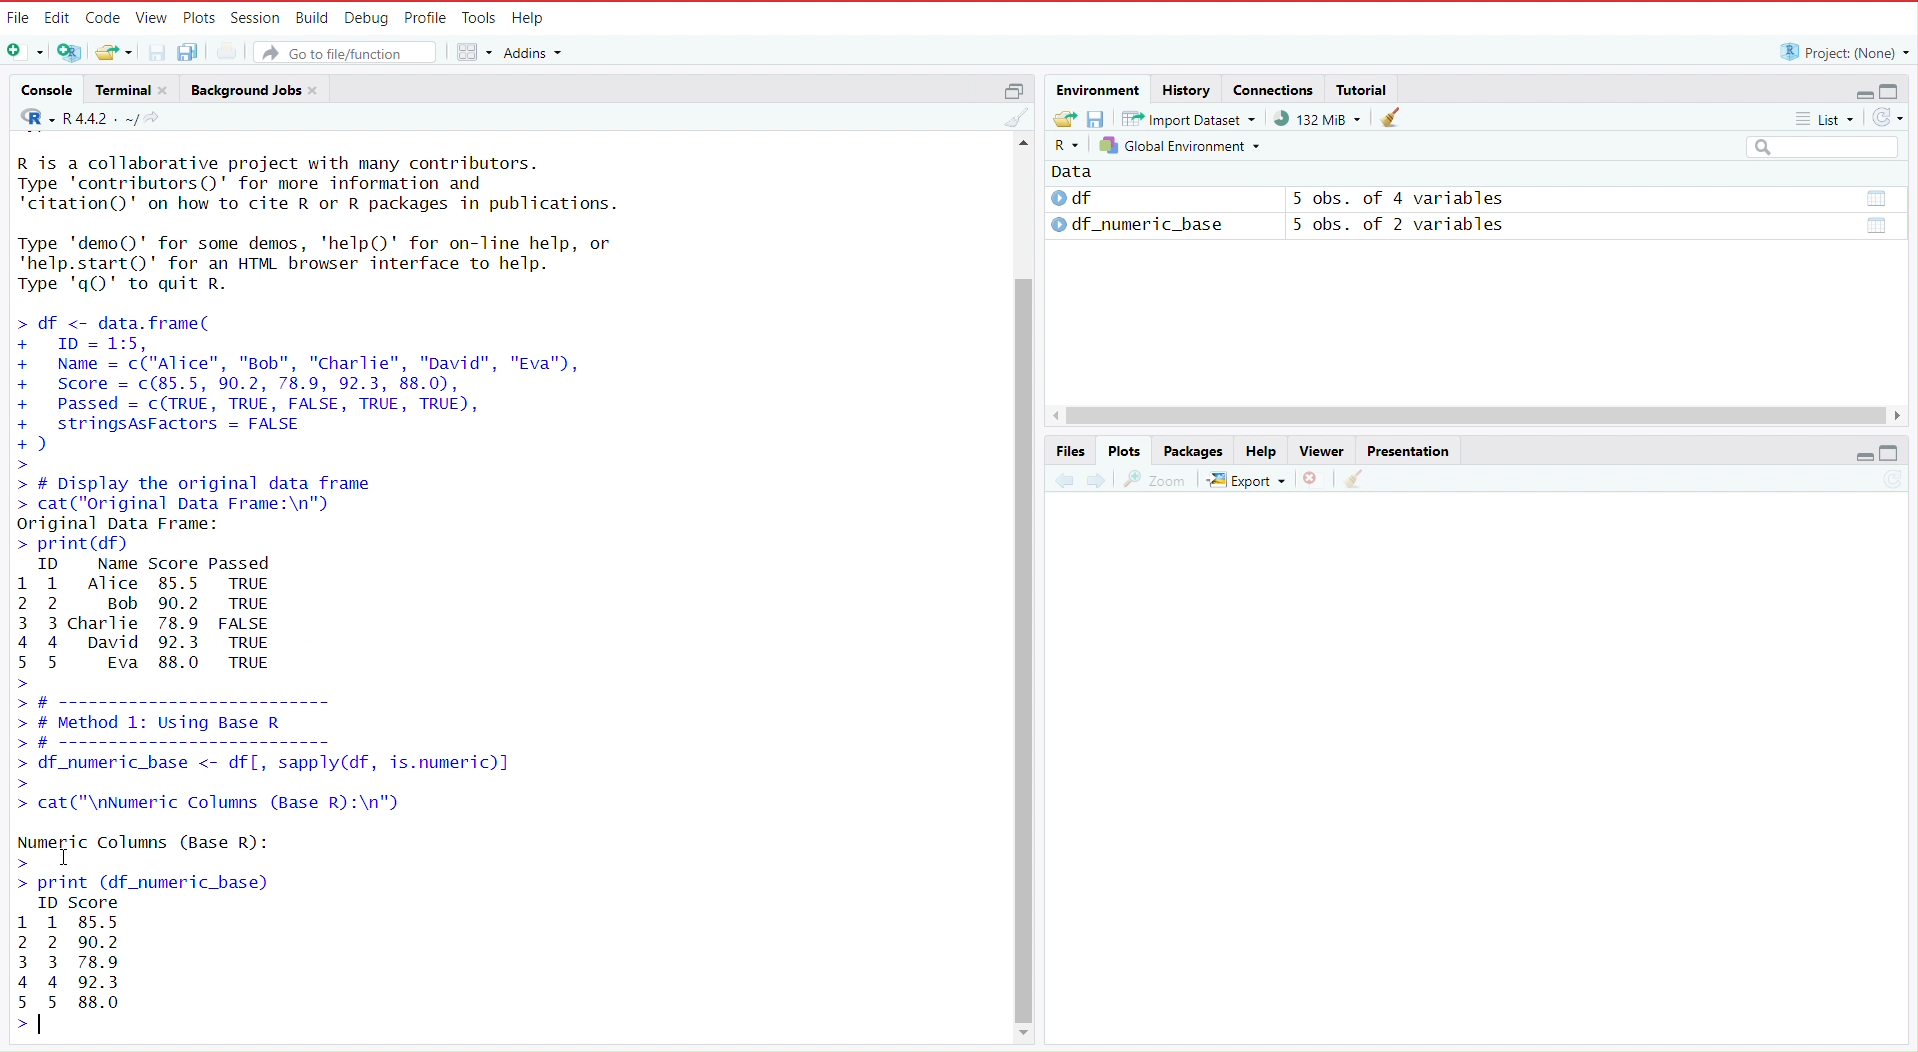 The width and height of the screenshot is (1918, 1052). What do you see at coordinates (1068, 450) in the screenshot?
I see `Files` at bounding box center [1068, 450].